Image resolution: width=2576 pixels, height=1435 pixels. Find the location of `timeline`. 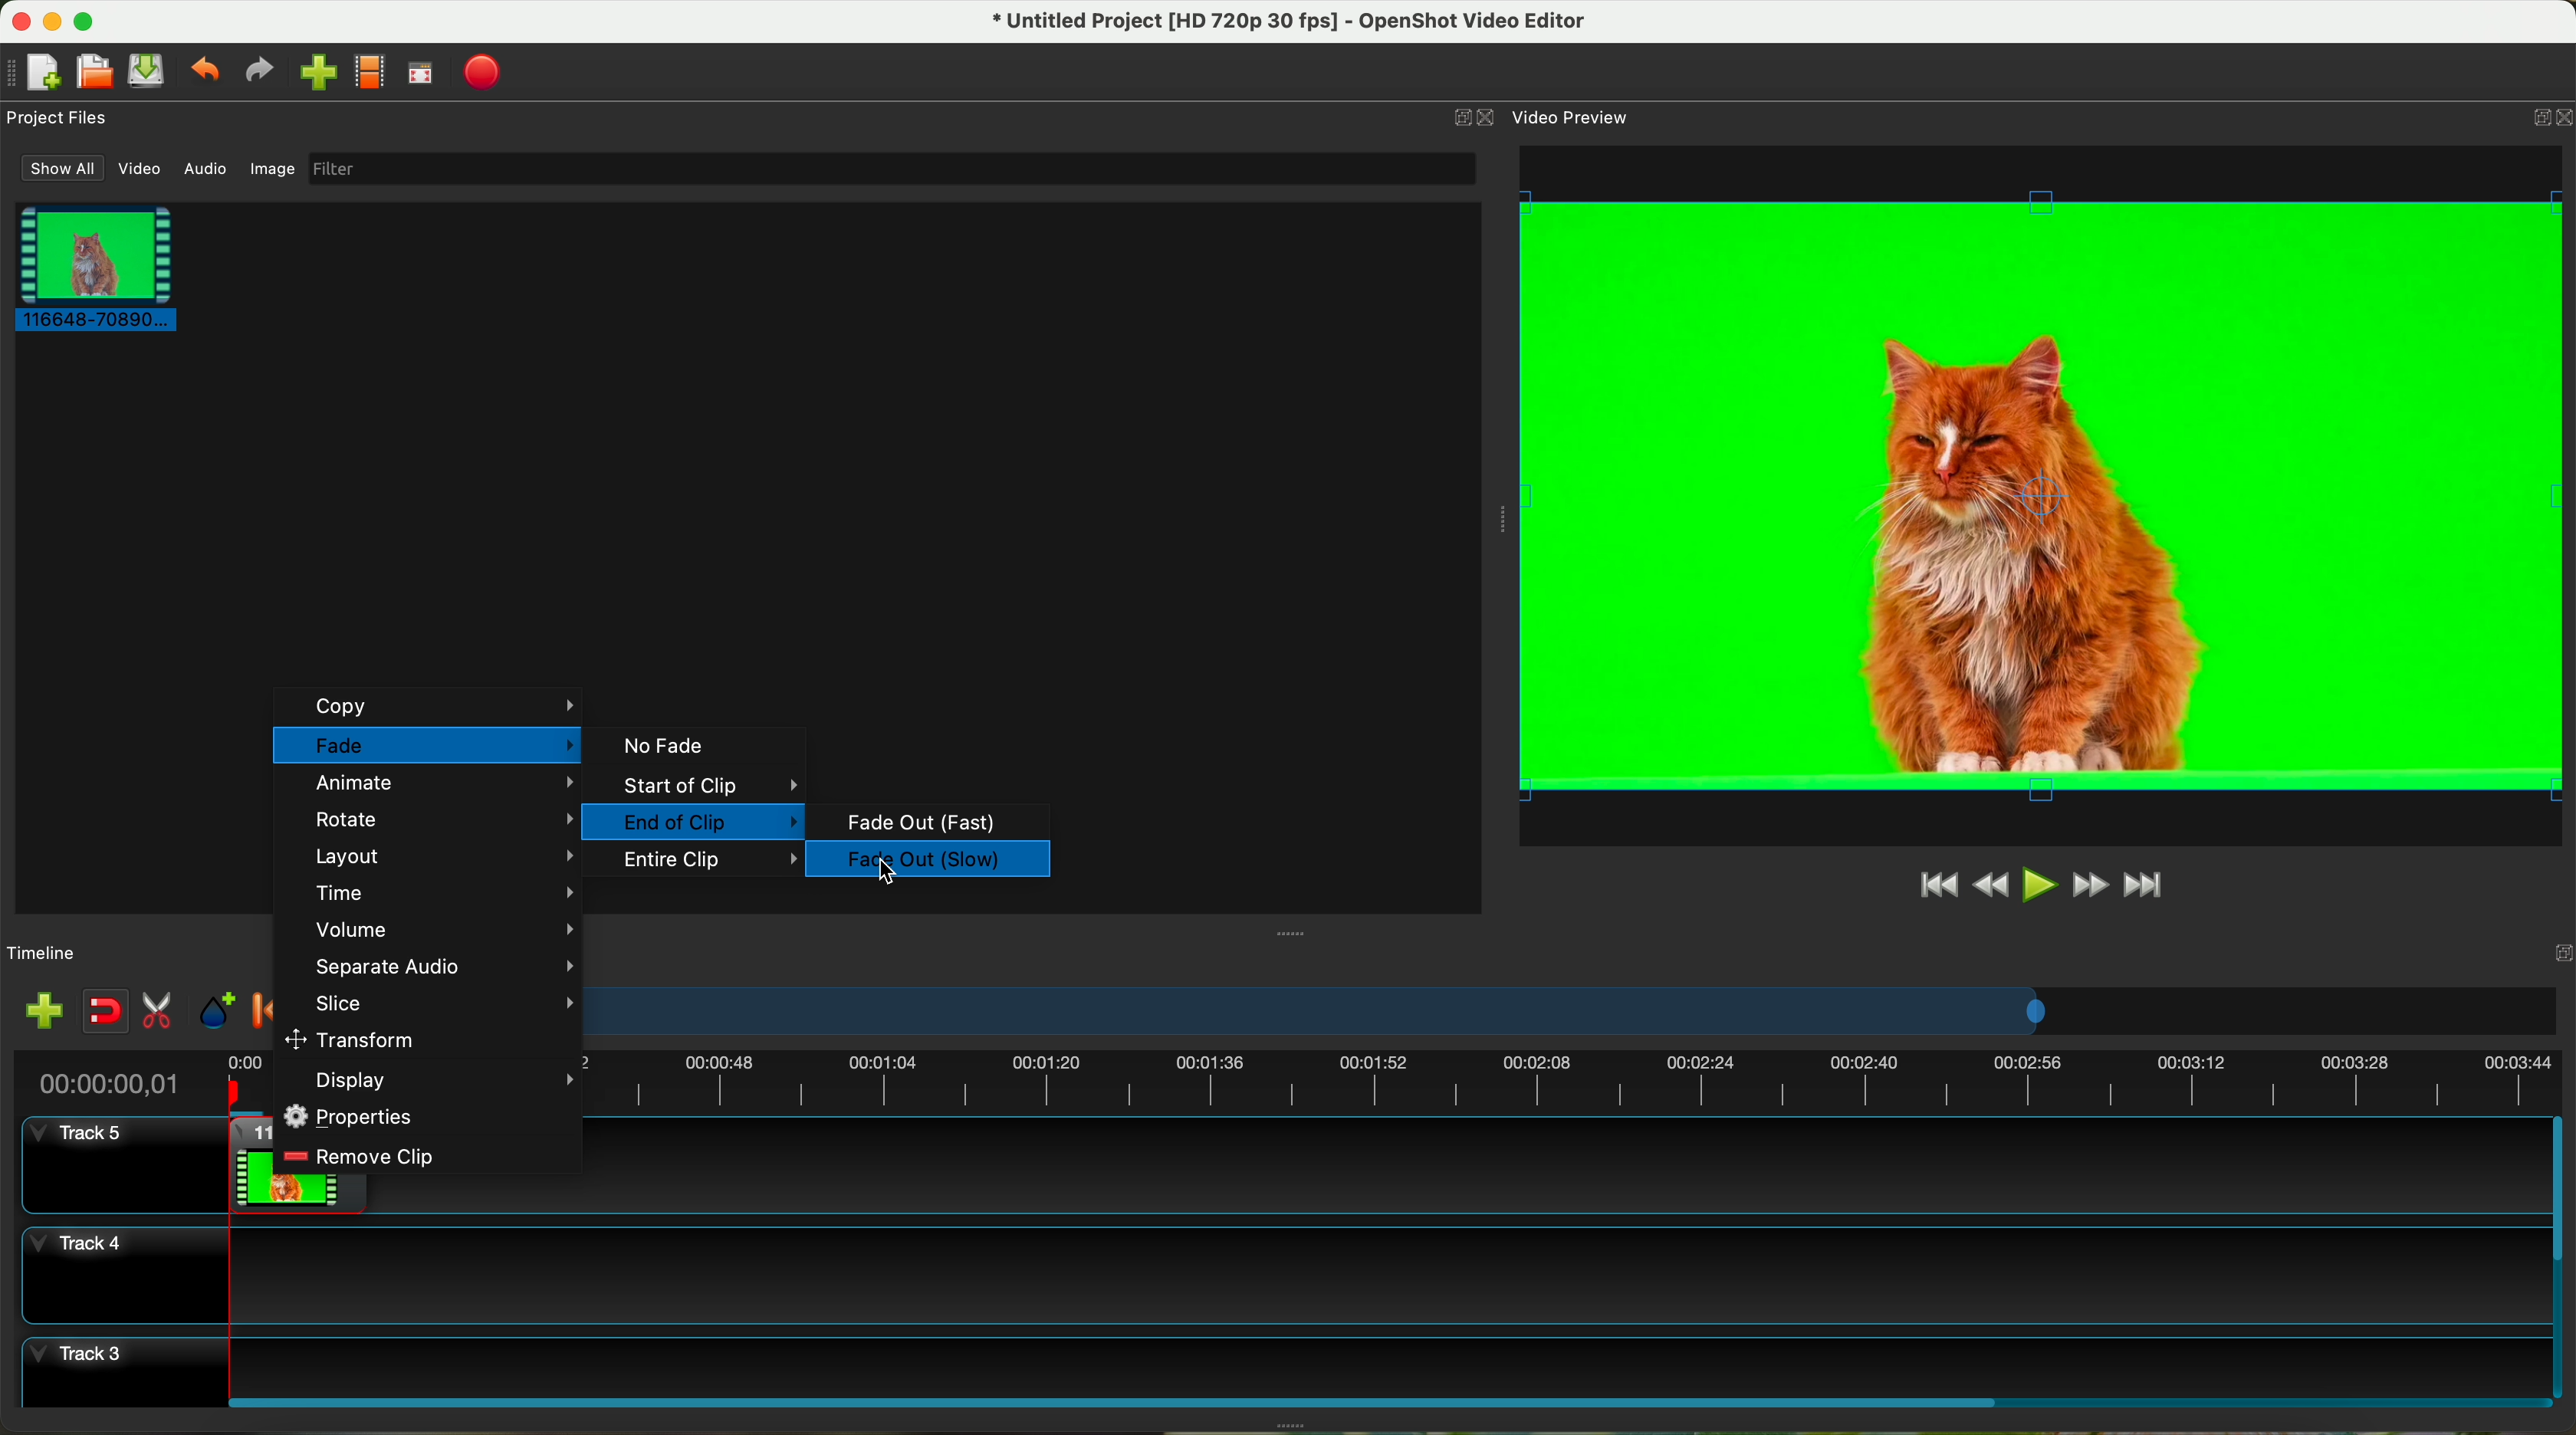

timeline is located at coordinates (1577, 1011).